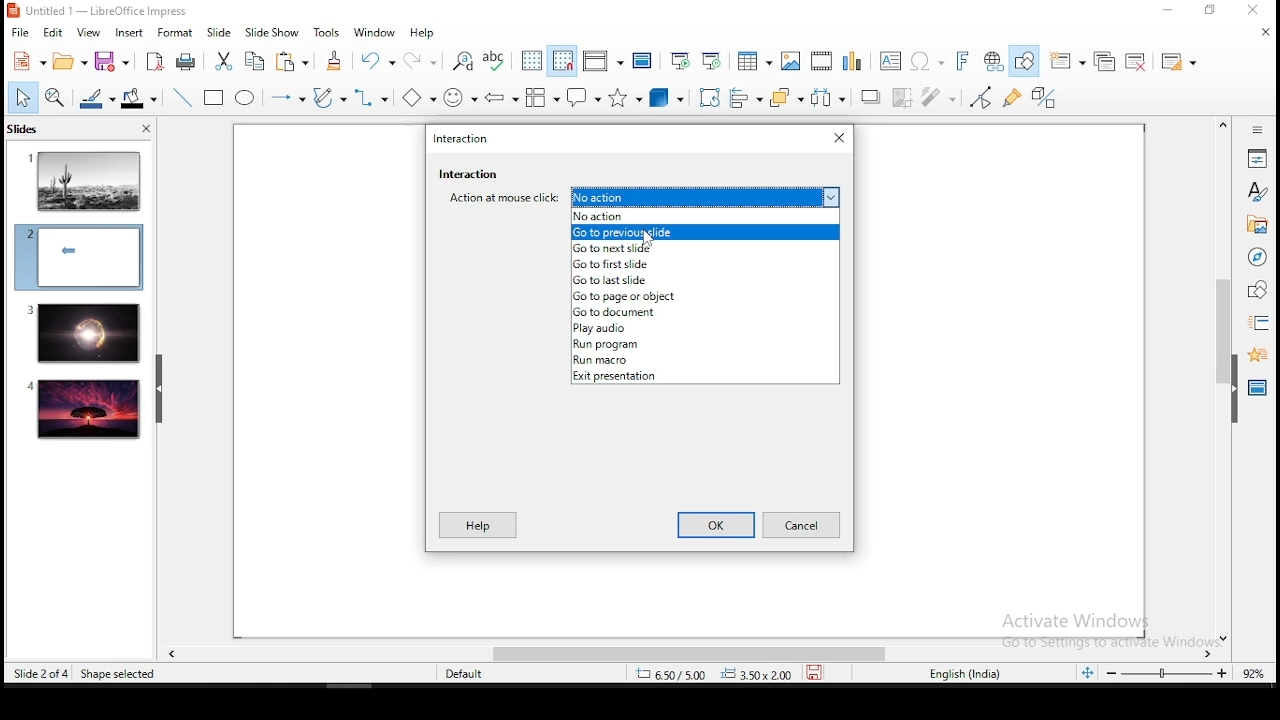 This screenshot has width=1280, height=720. What do you see at coordinates (496, 60) in the screenshot?
I see `spell chech` at bounding box center [496, 60].